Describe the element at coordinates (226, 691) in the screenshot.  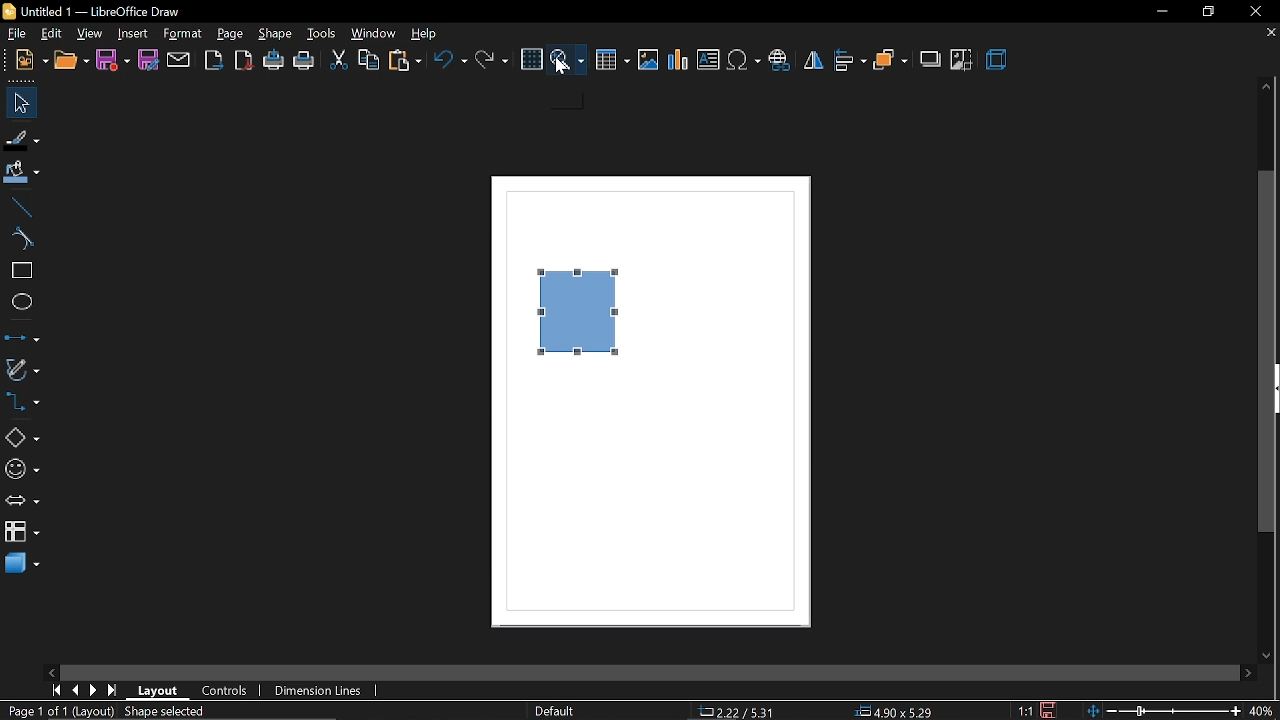
I see `controls` at that location.